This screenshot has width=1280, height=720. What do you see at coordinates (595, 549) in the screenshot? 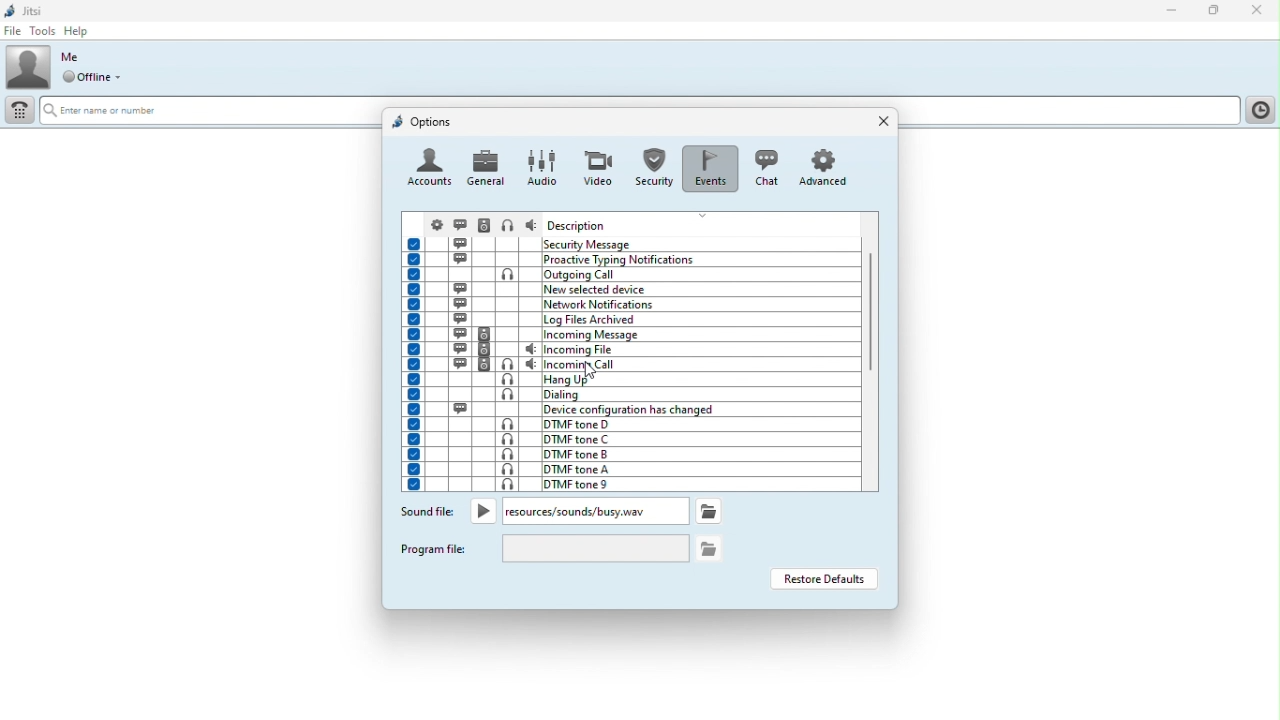
I see `file path` at bounding box center [595, 549].